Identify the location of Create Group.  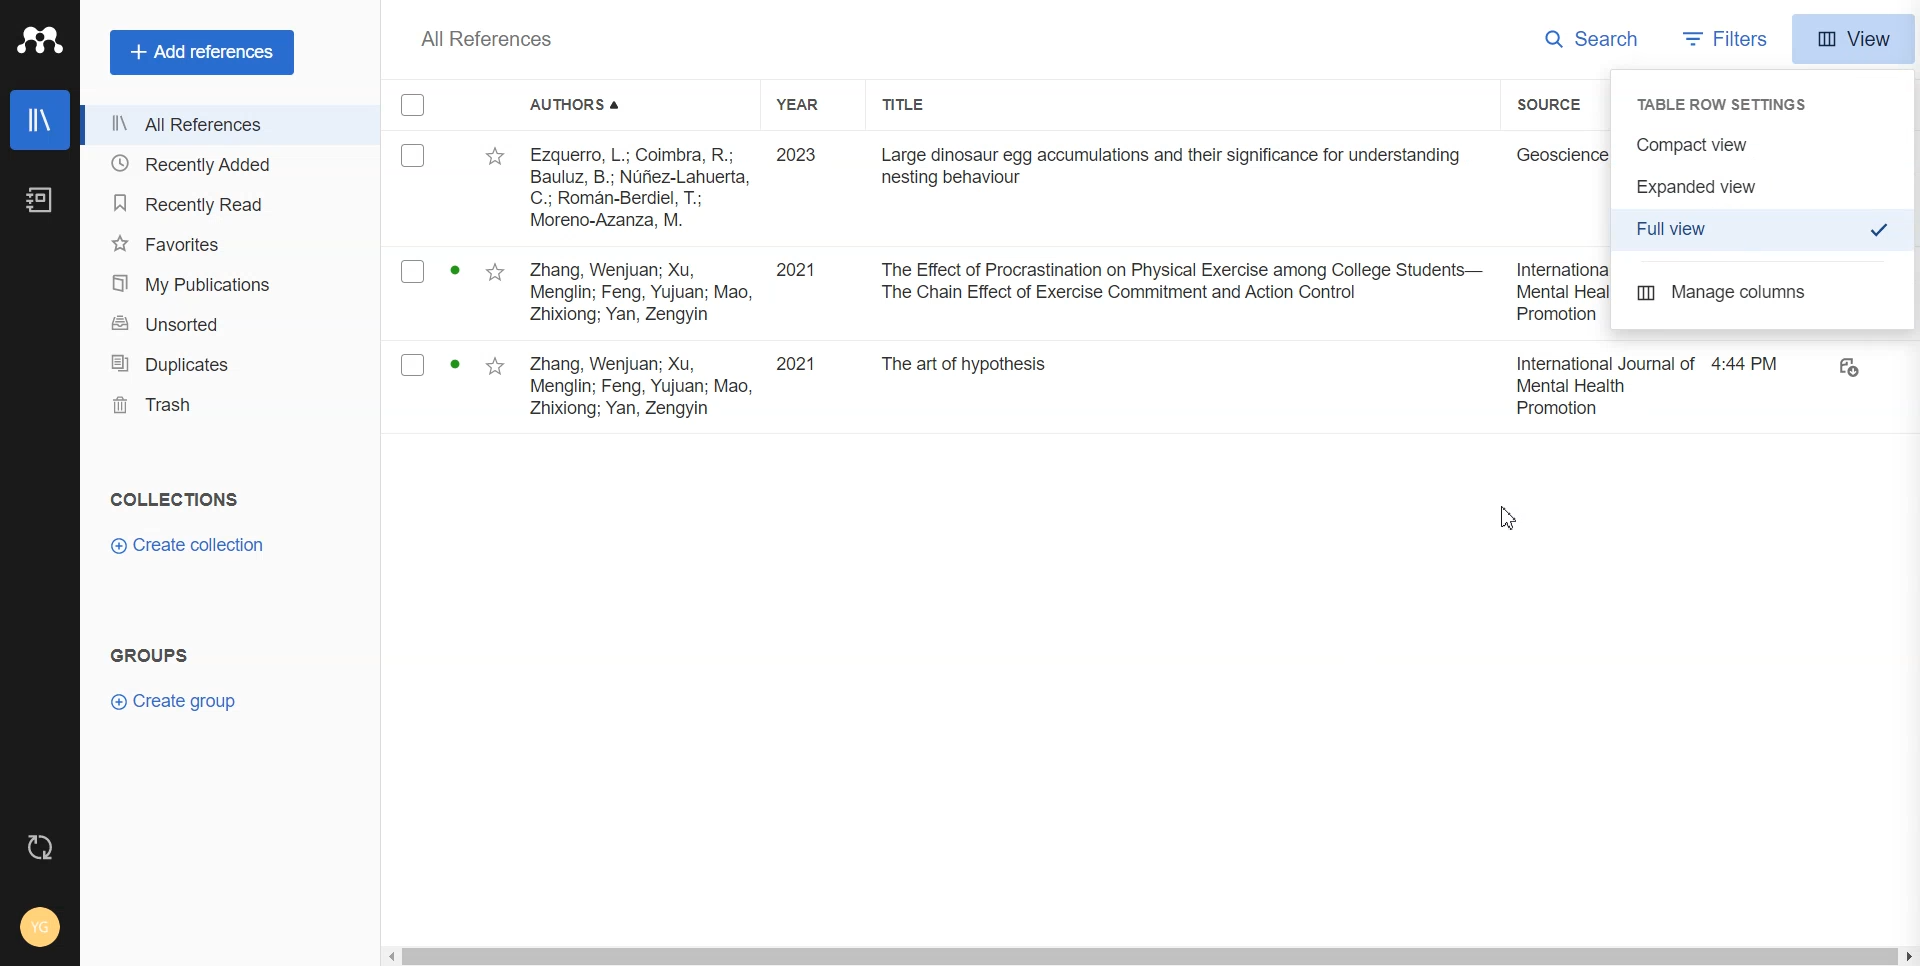
(178, 702).